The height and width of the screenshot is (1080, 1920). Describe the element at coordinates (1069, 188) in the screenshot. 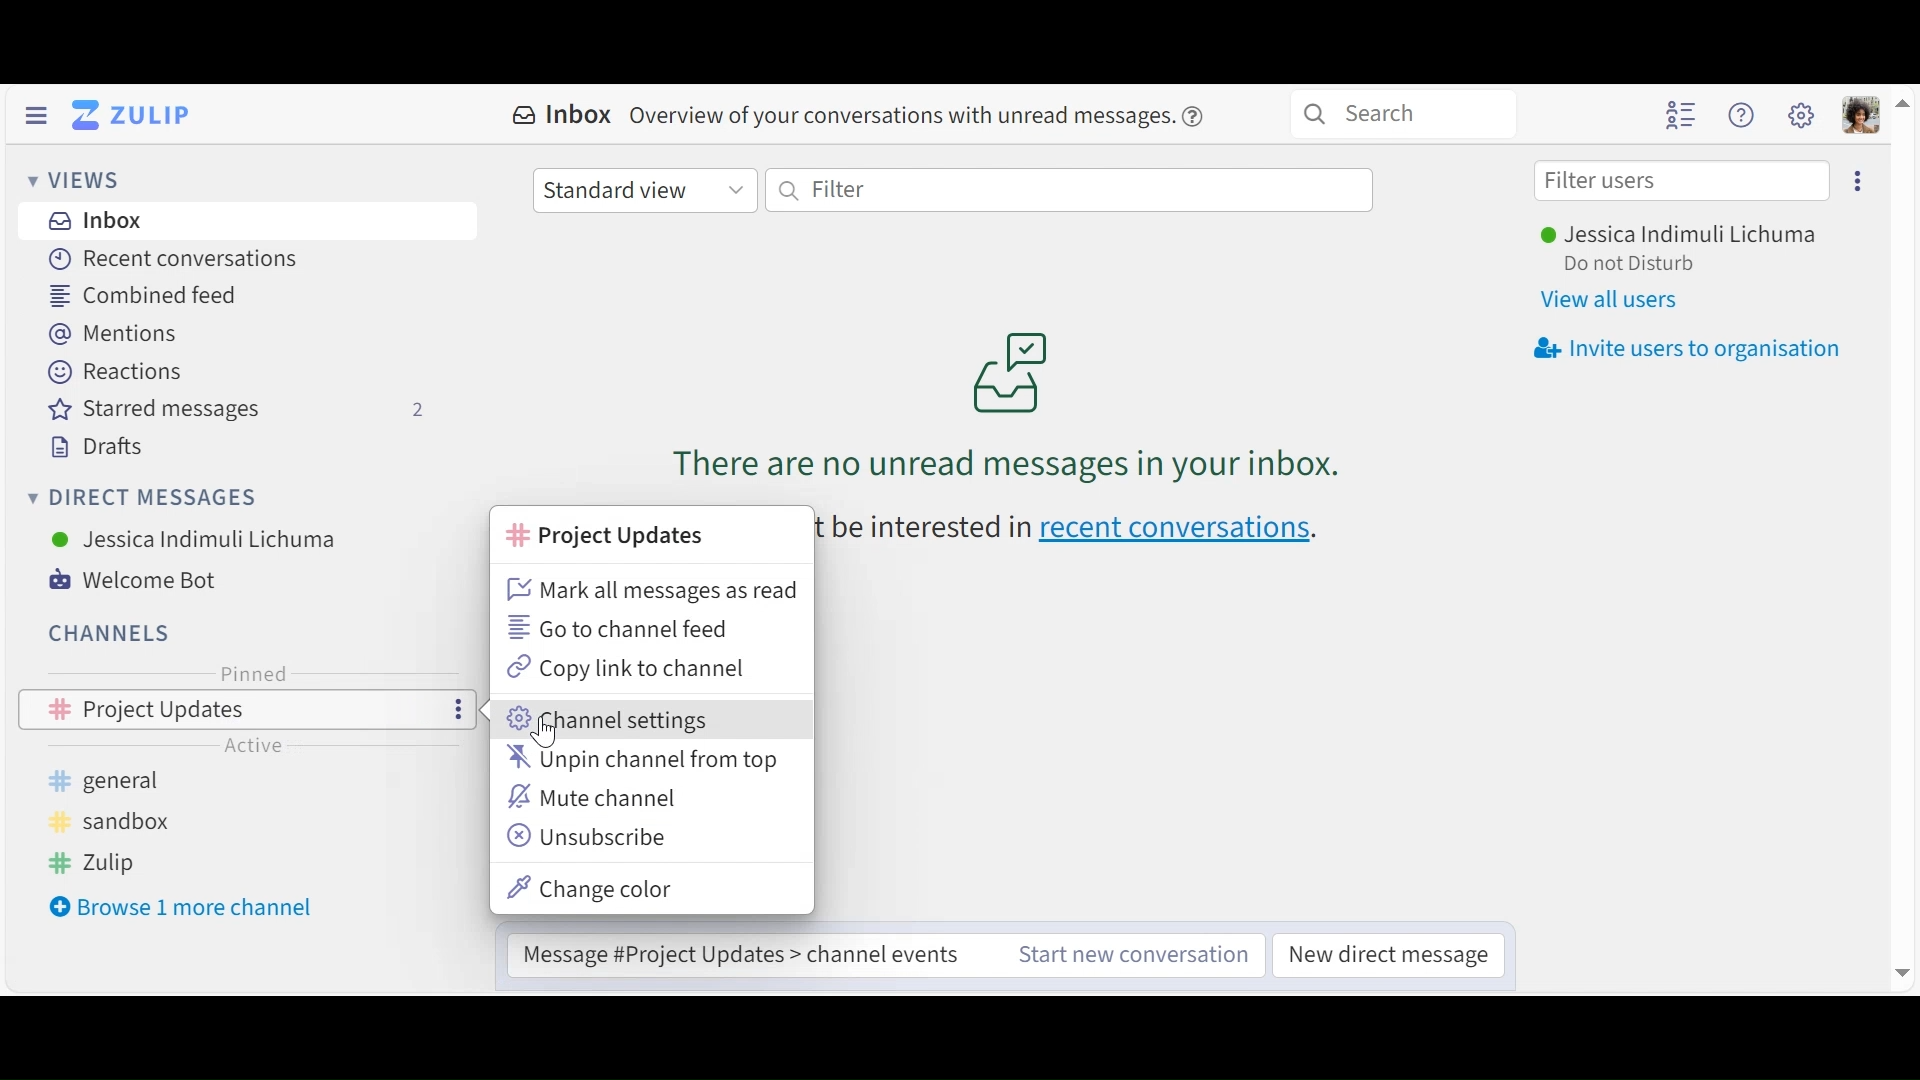

I see `Filter` at that location.